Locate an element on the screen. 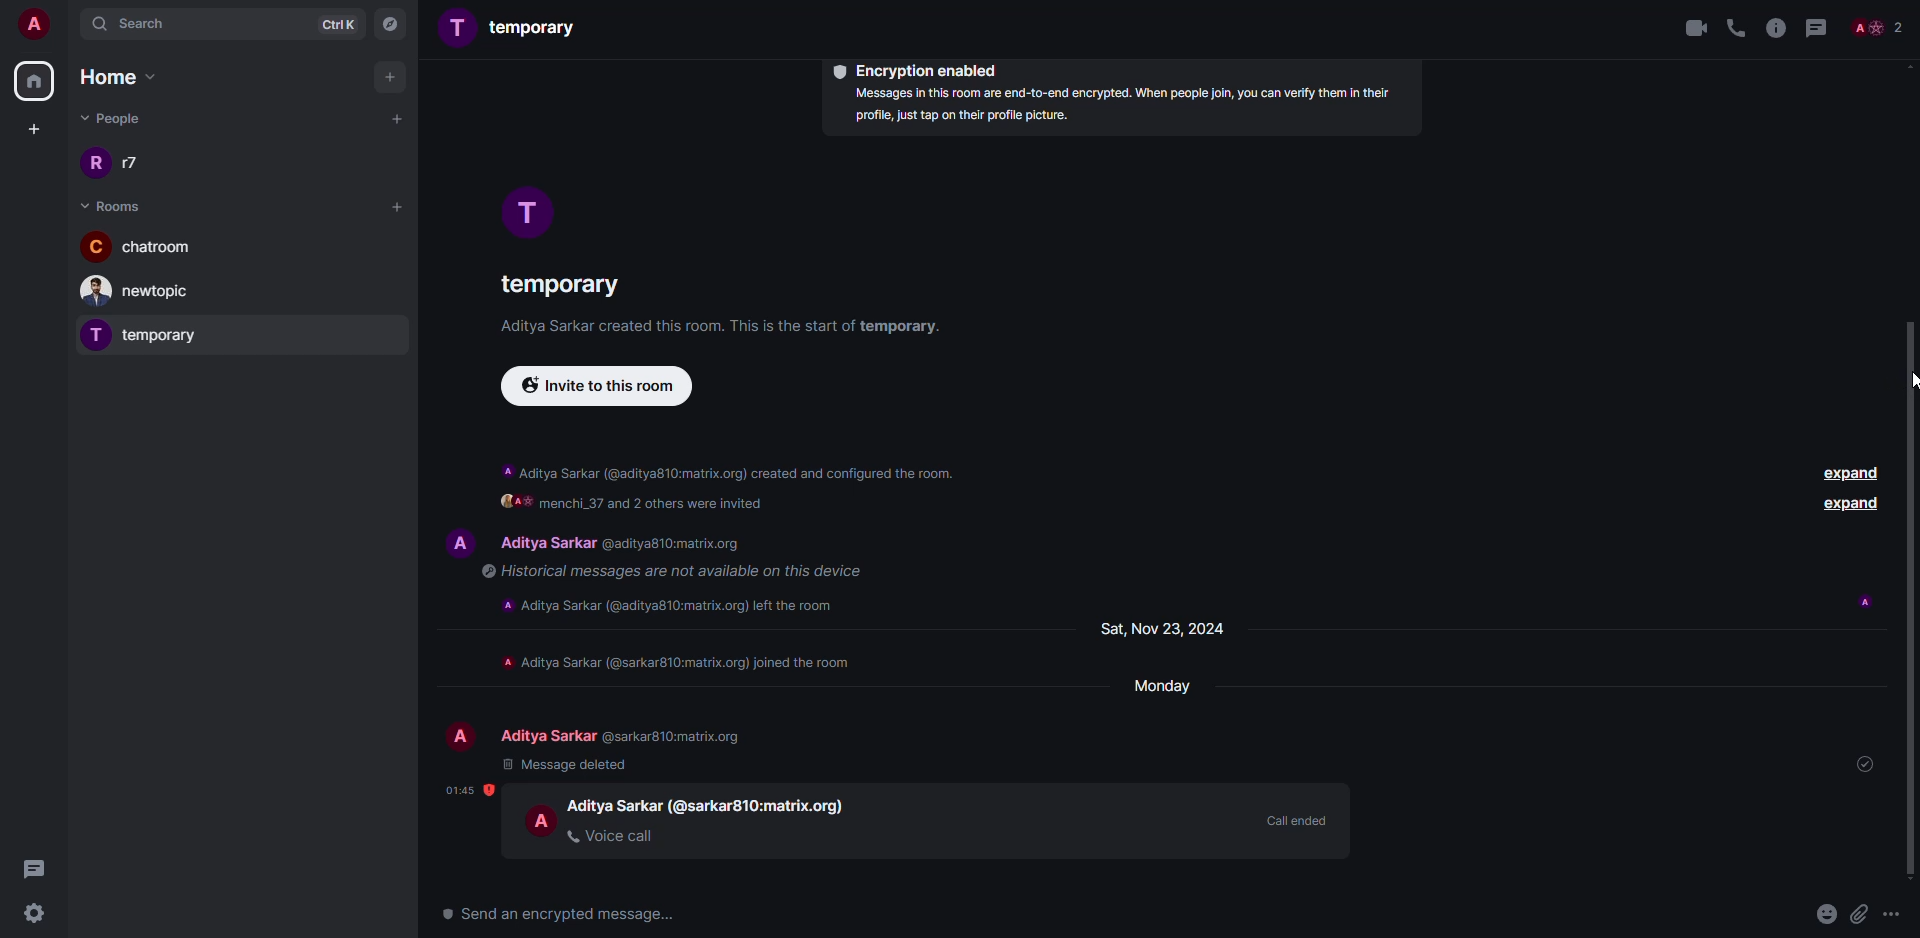 The image size is (1920, 938). ‘A Aditya Sarkar (@aditya810:matrix.org) left the room is located at coordinates (663, 606).